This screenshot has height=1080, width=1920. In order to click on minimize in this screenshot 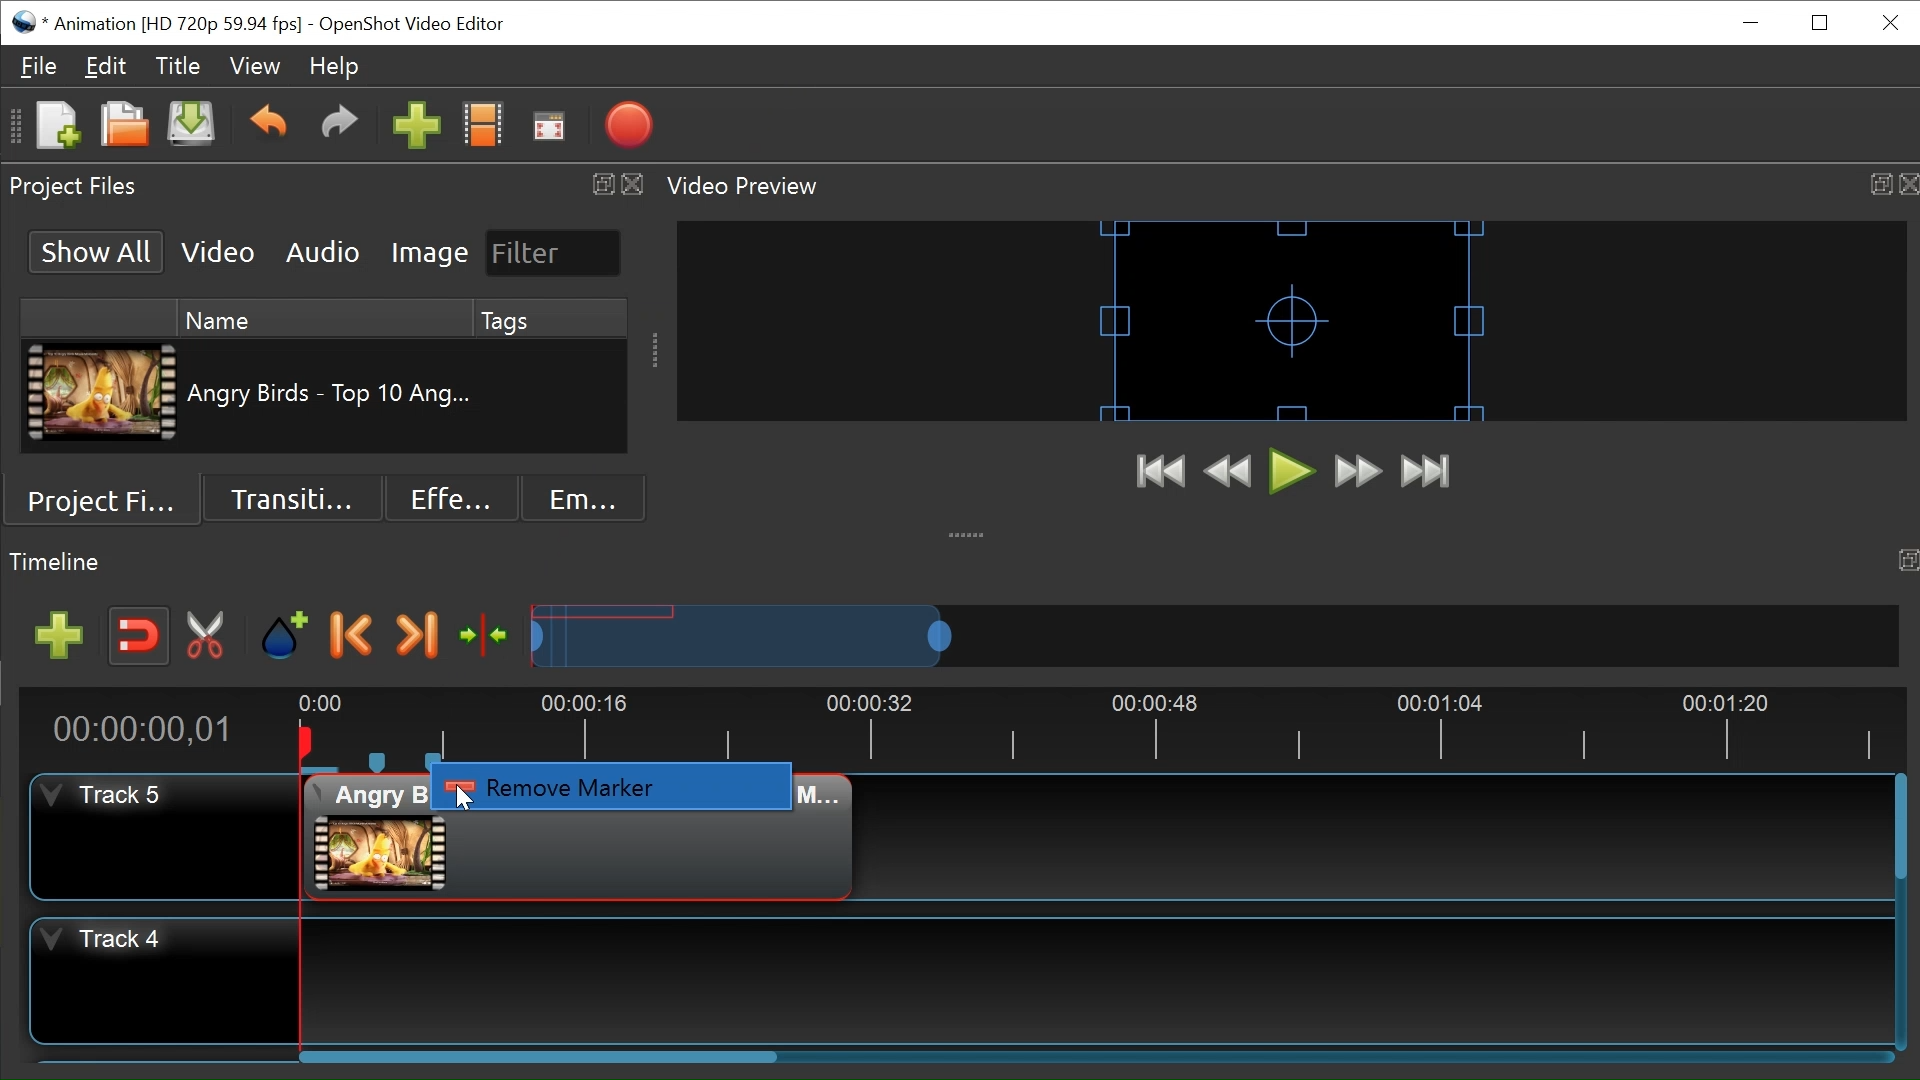, I will do `click(1753, 22)`.